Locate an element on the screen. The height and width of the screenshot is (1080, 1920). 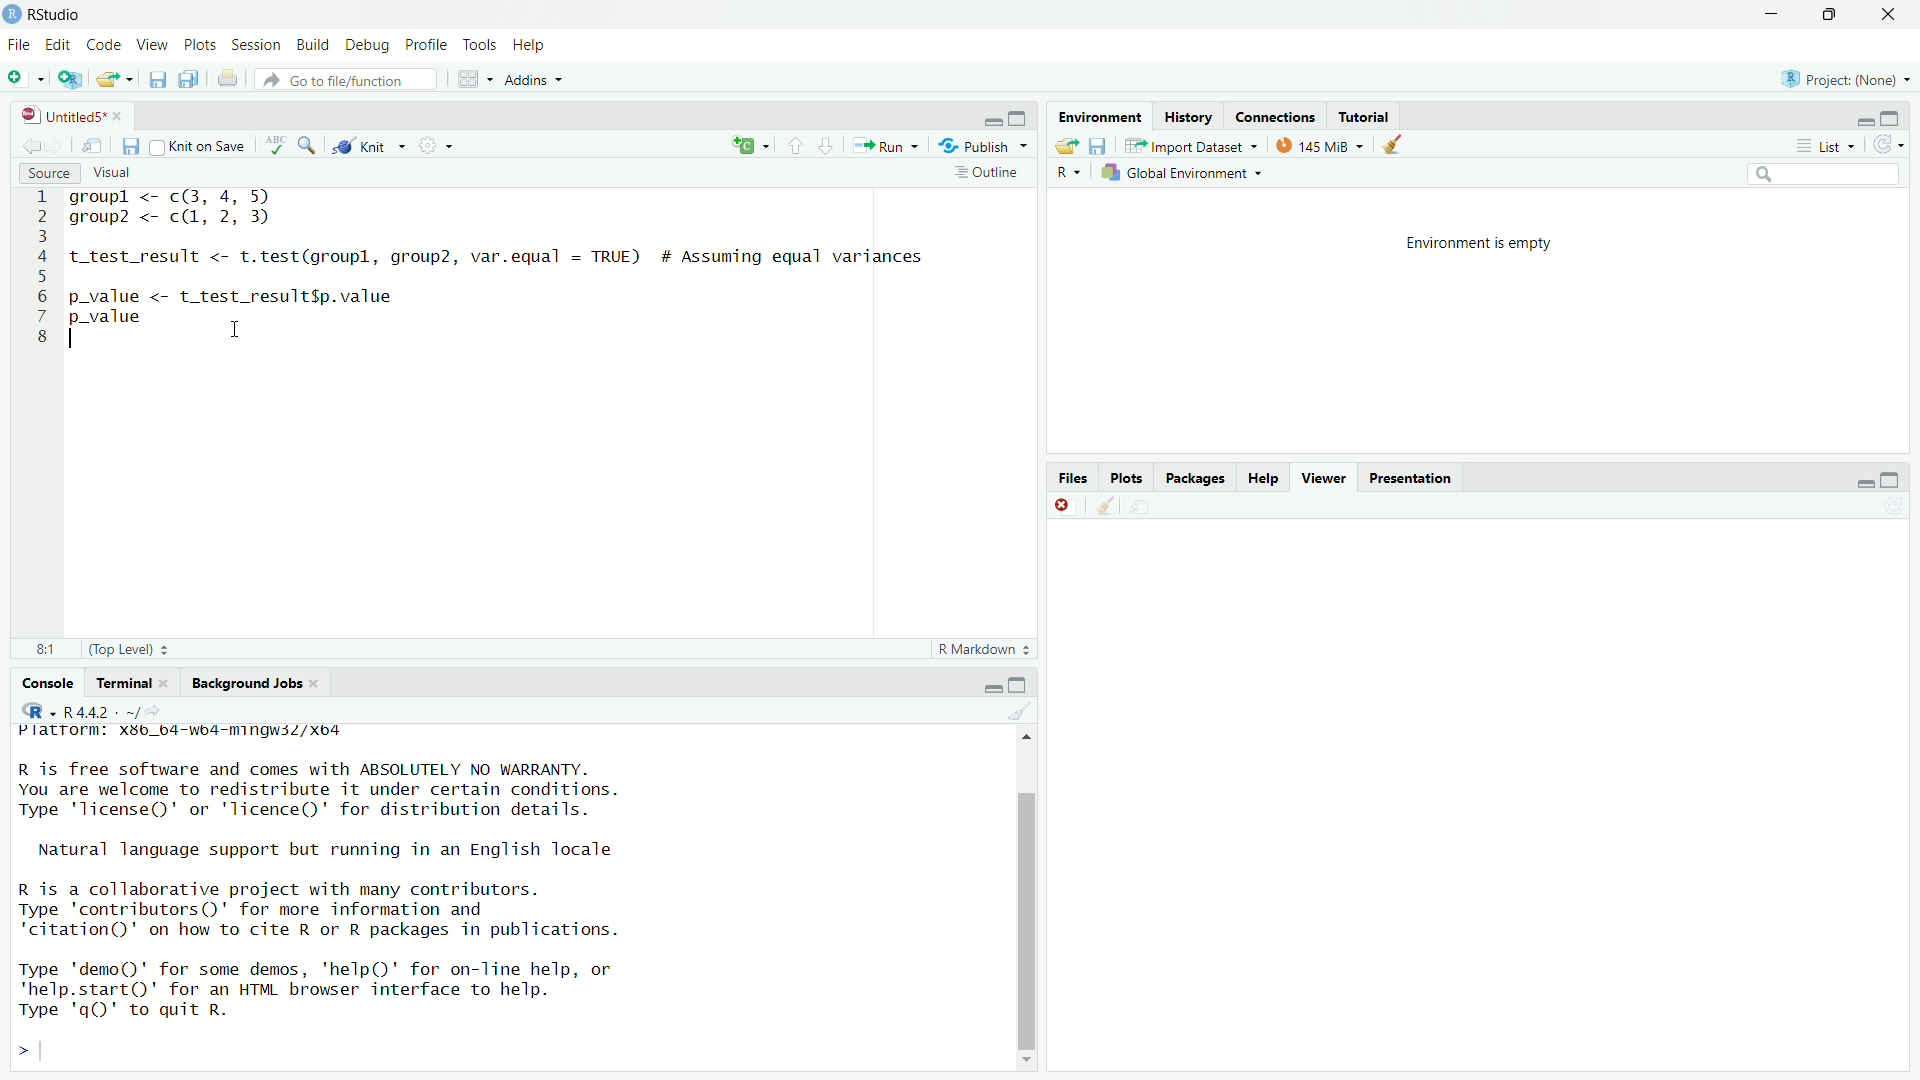
Packages is located at coordinates (1197, 478).